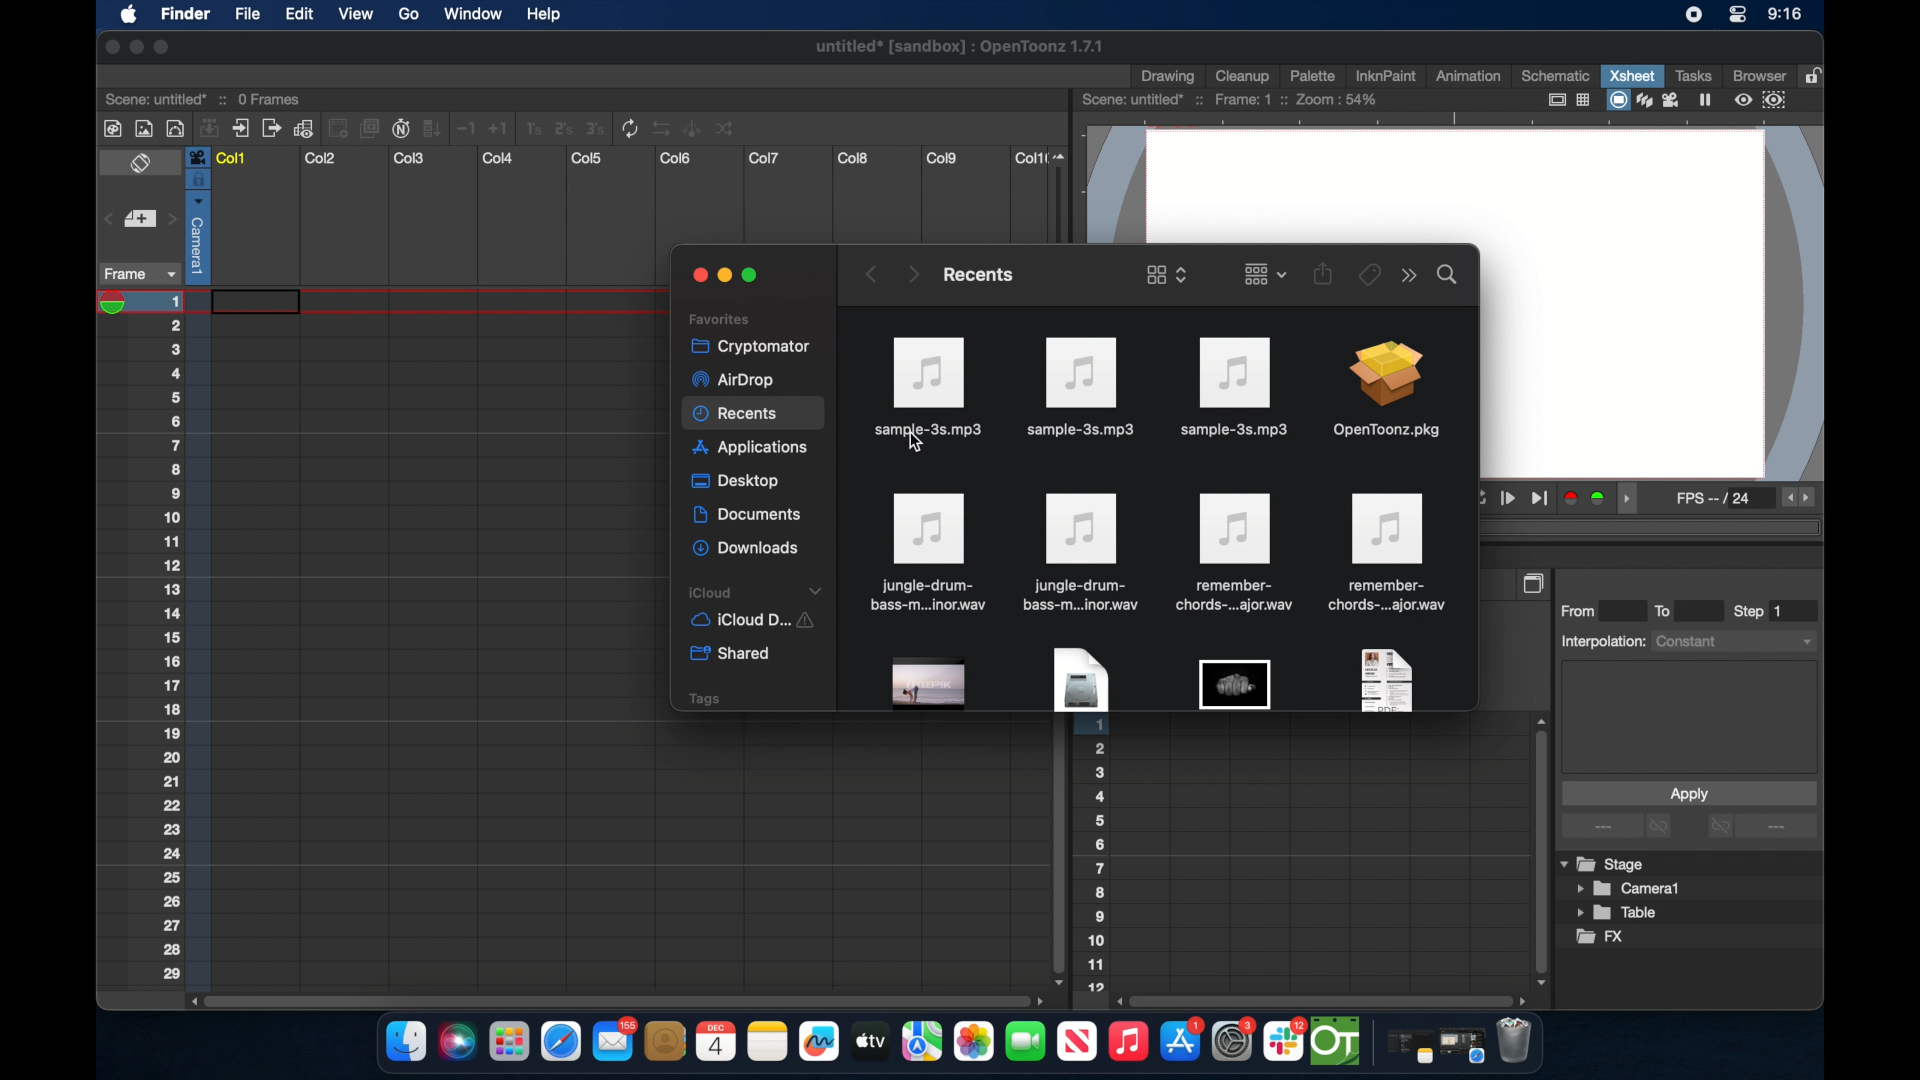 The width and height of the screenshot is (1920, 1080). Describe the element at coordinates (917, 447) in the screenshot. I see `cursor` at that location.